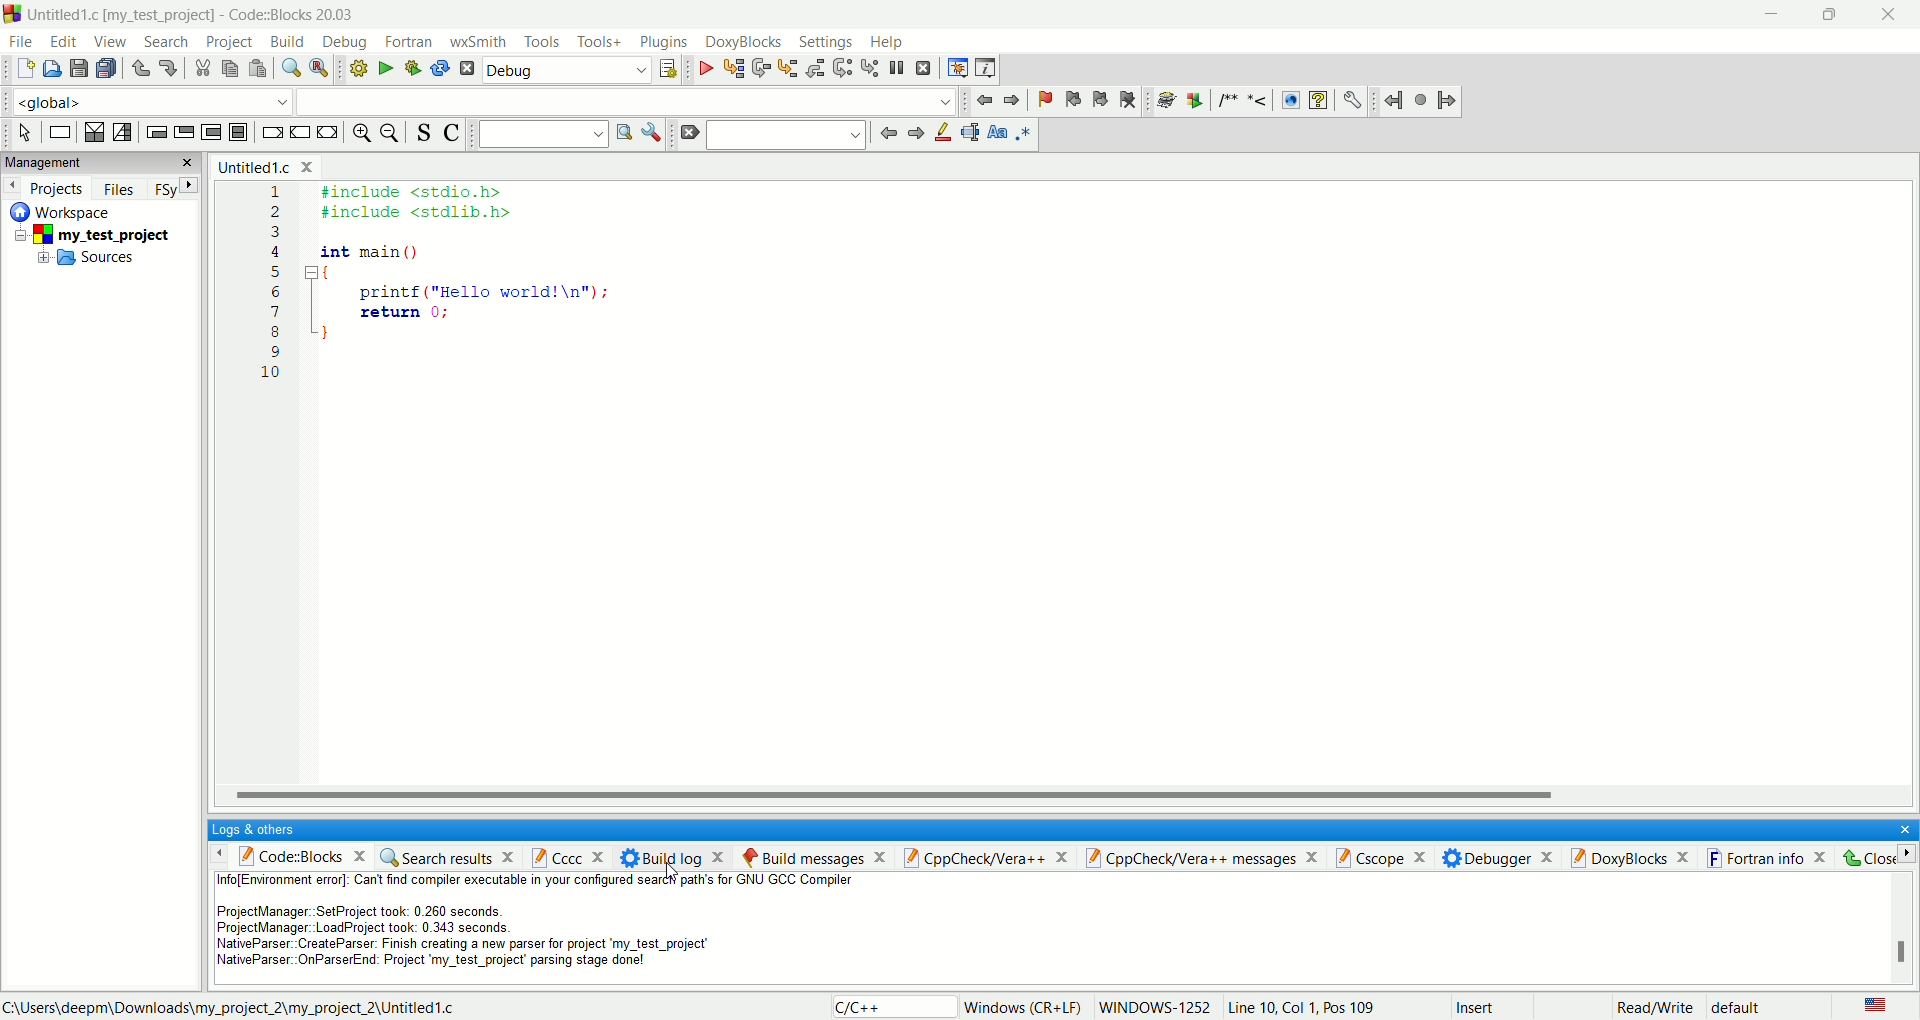  I want to click on build, so click(288, 41).